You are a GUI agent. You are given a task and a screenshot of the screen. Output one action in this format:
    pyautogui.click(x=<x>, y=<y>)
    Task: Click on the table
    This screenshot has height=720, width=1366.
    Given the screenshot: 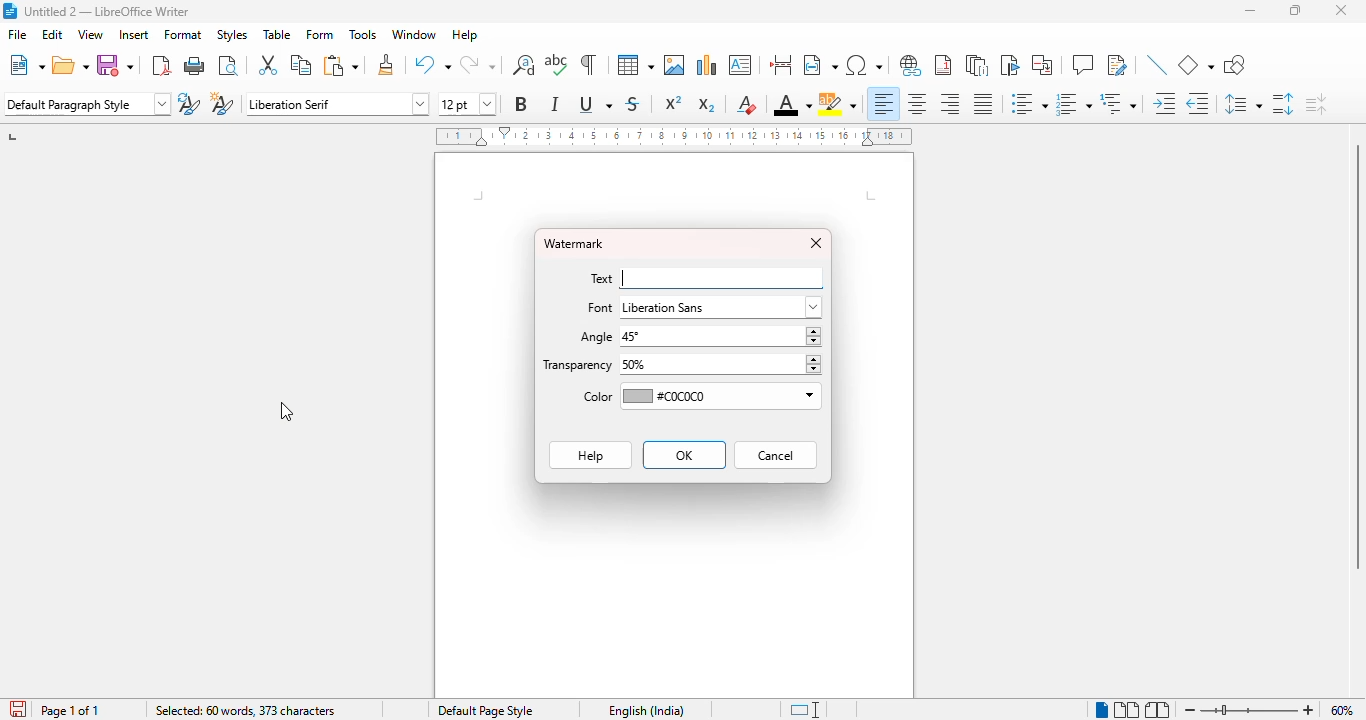 What is the action you would take?
    pyautogui.click(x=277, y=34)
    